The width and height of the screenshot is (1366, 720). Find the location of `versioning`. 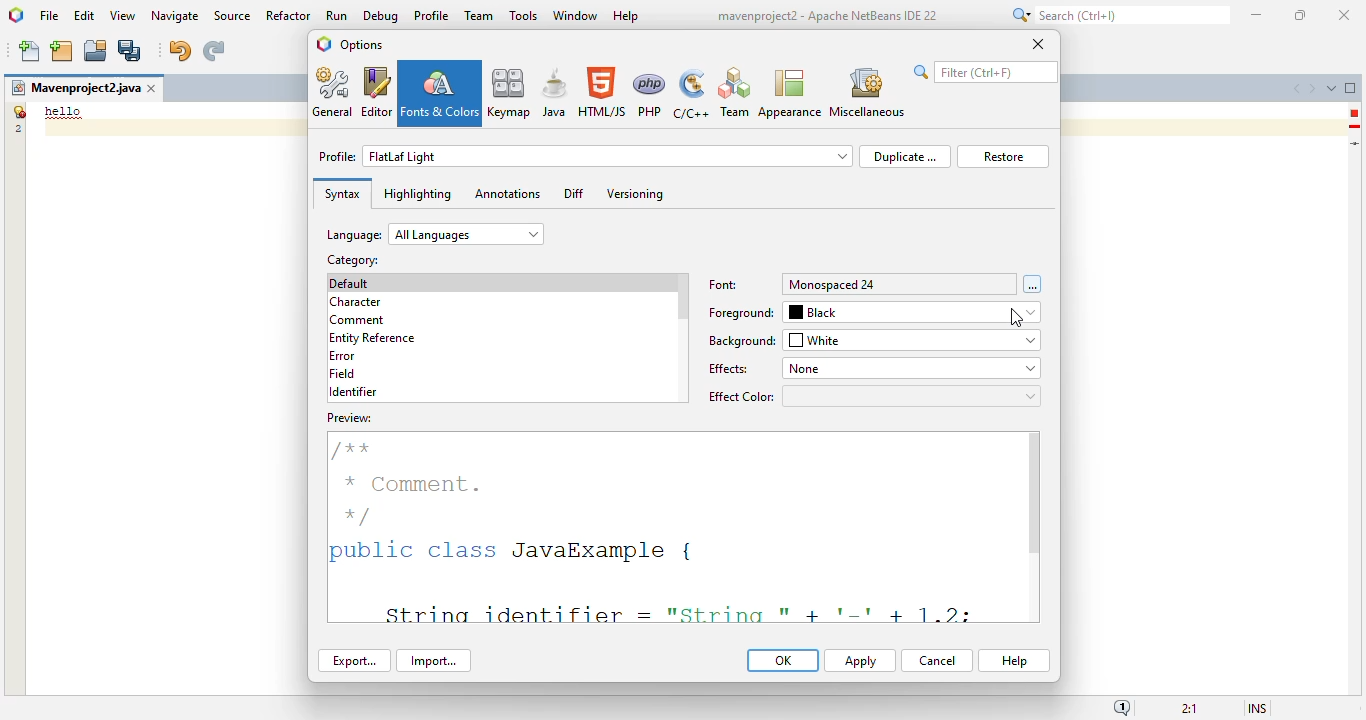

versioning is located at coordinates (636, 194).